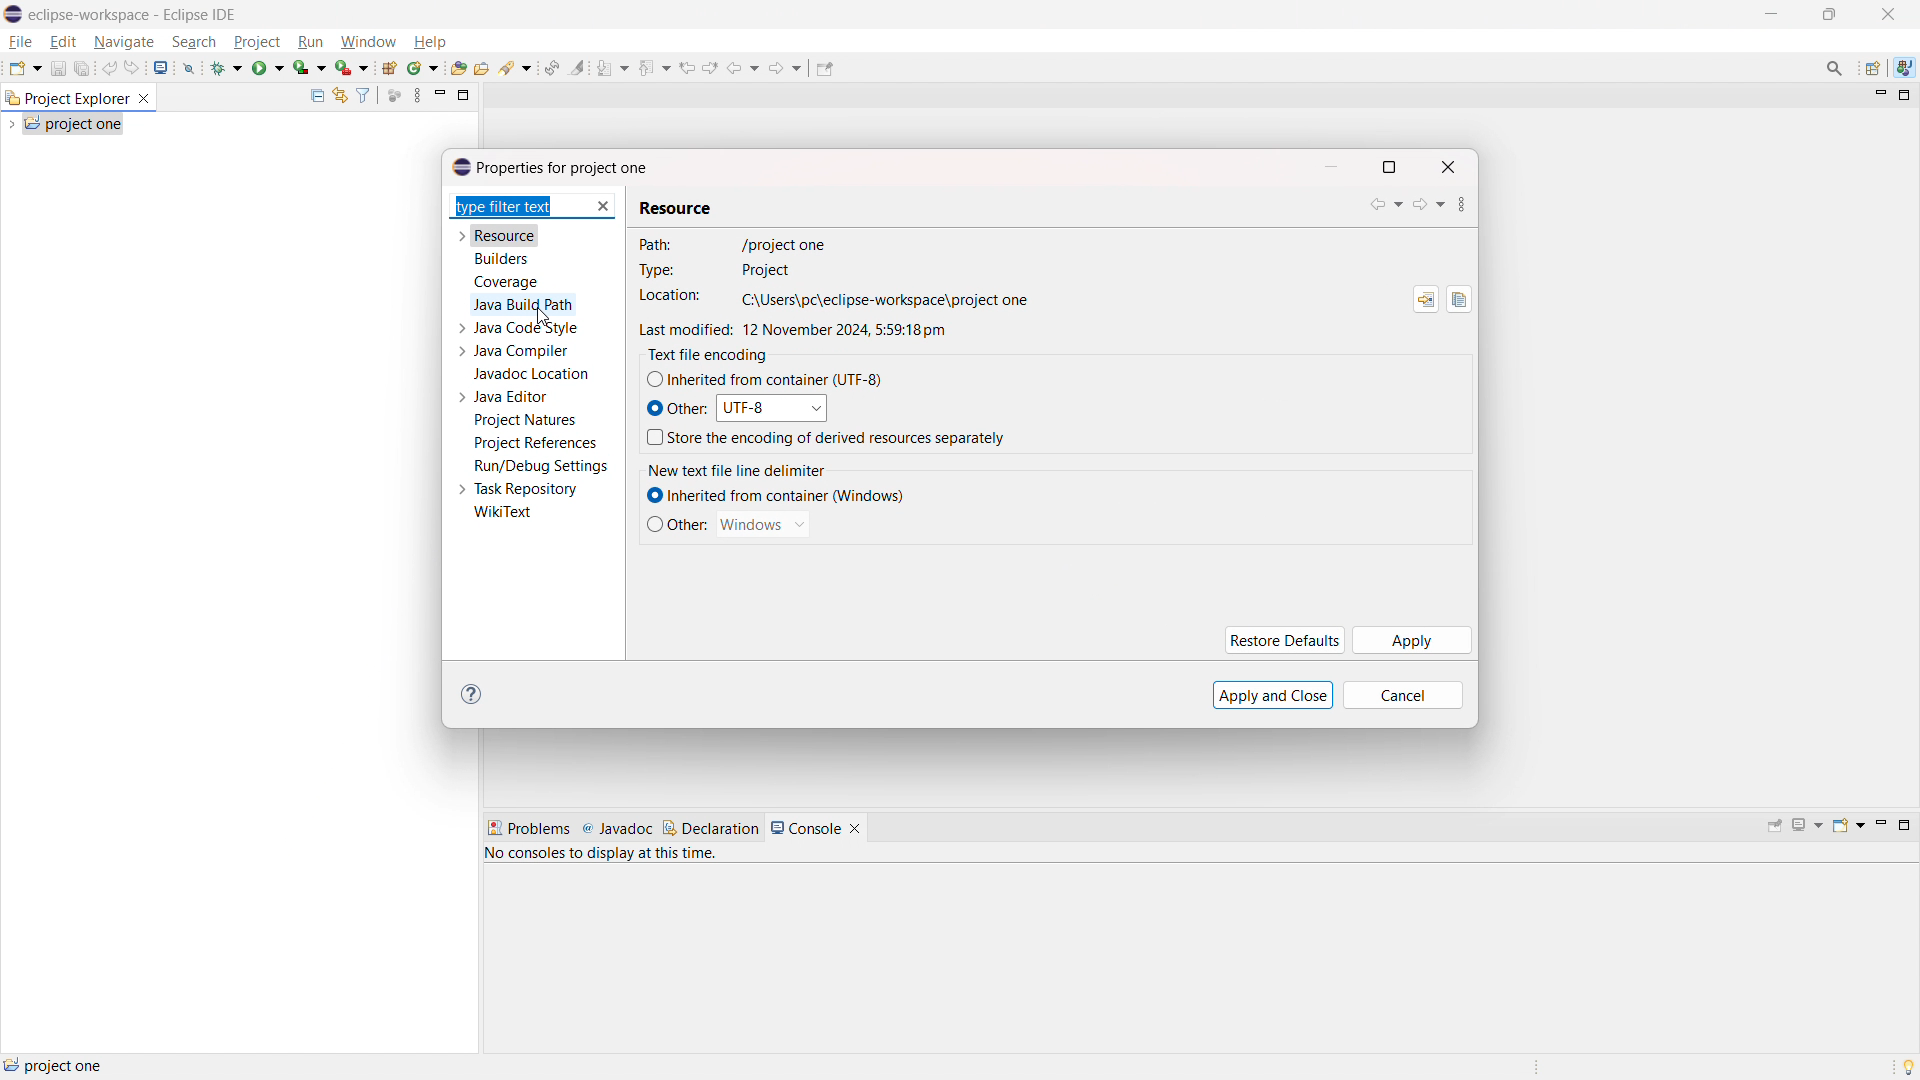 The height and width of the screenshot is (1080, 1920). I want to click on run, so click(268, 66).